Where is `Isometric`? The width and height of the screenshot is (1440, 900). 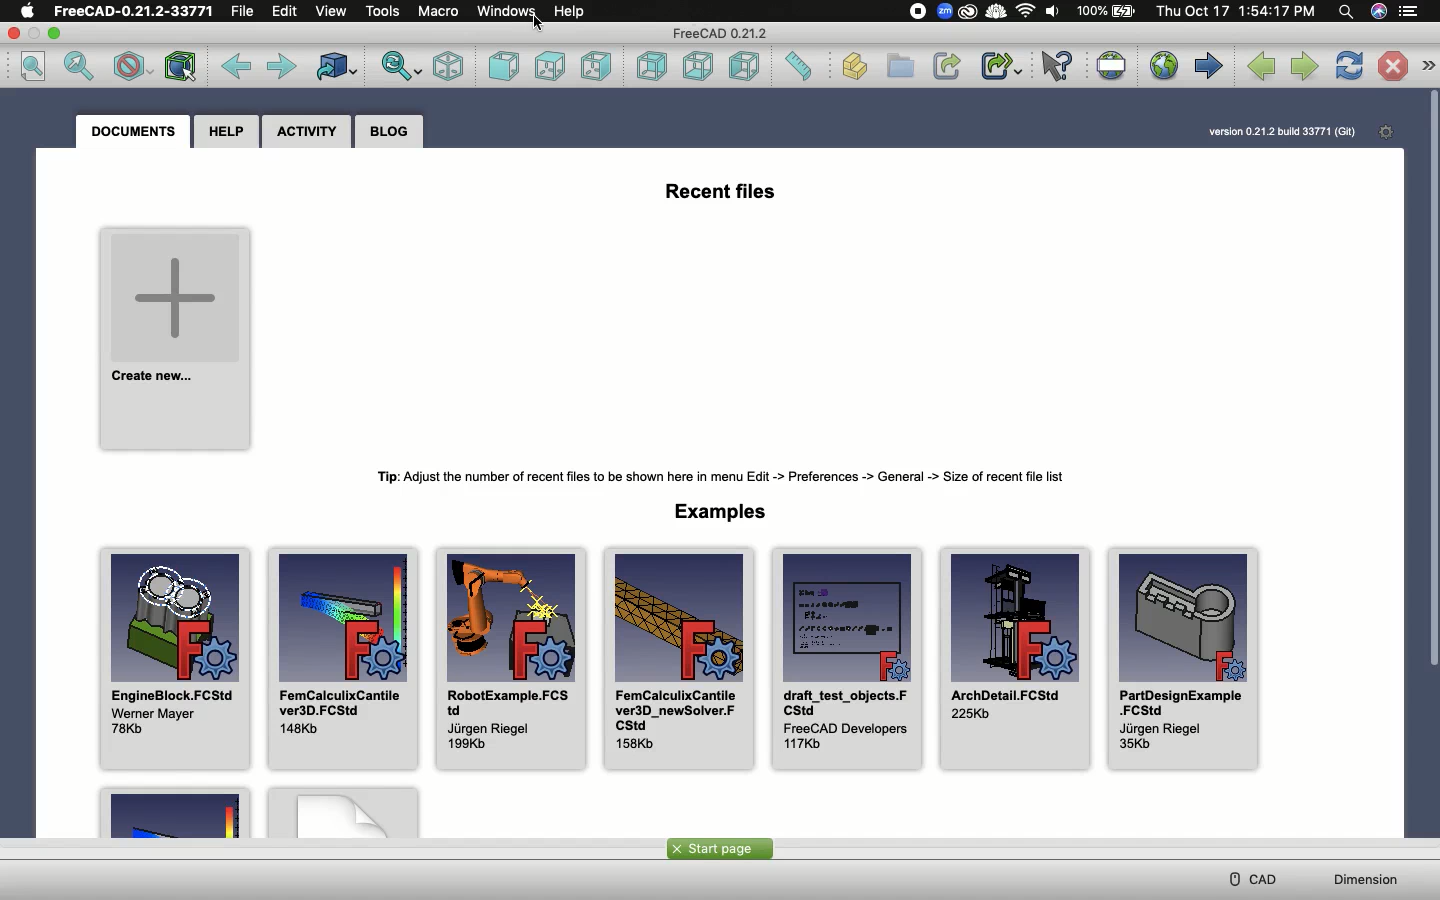
Isometric is located at coordinates (450, 67).